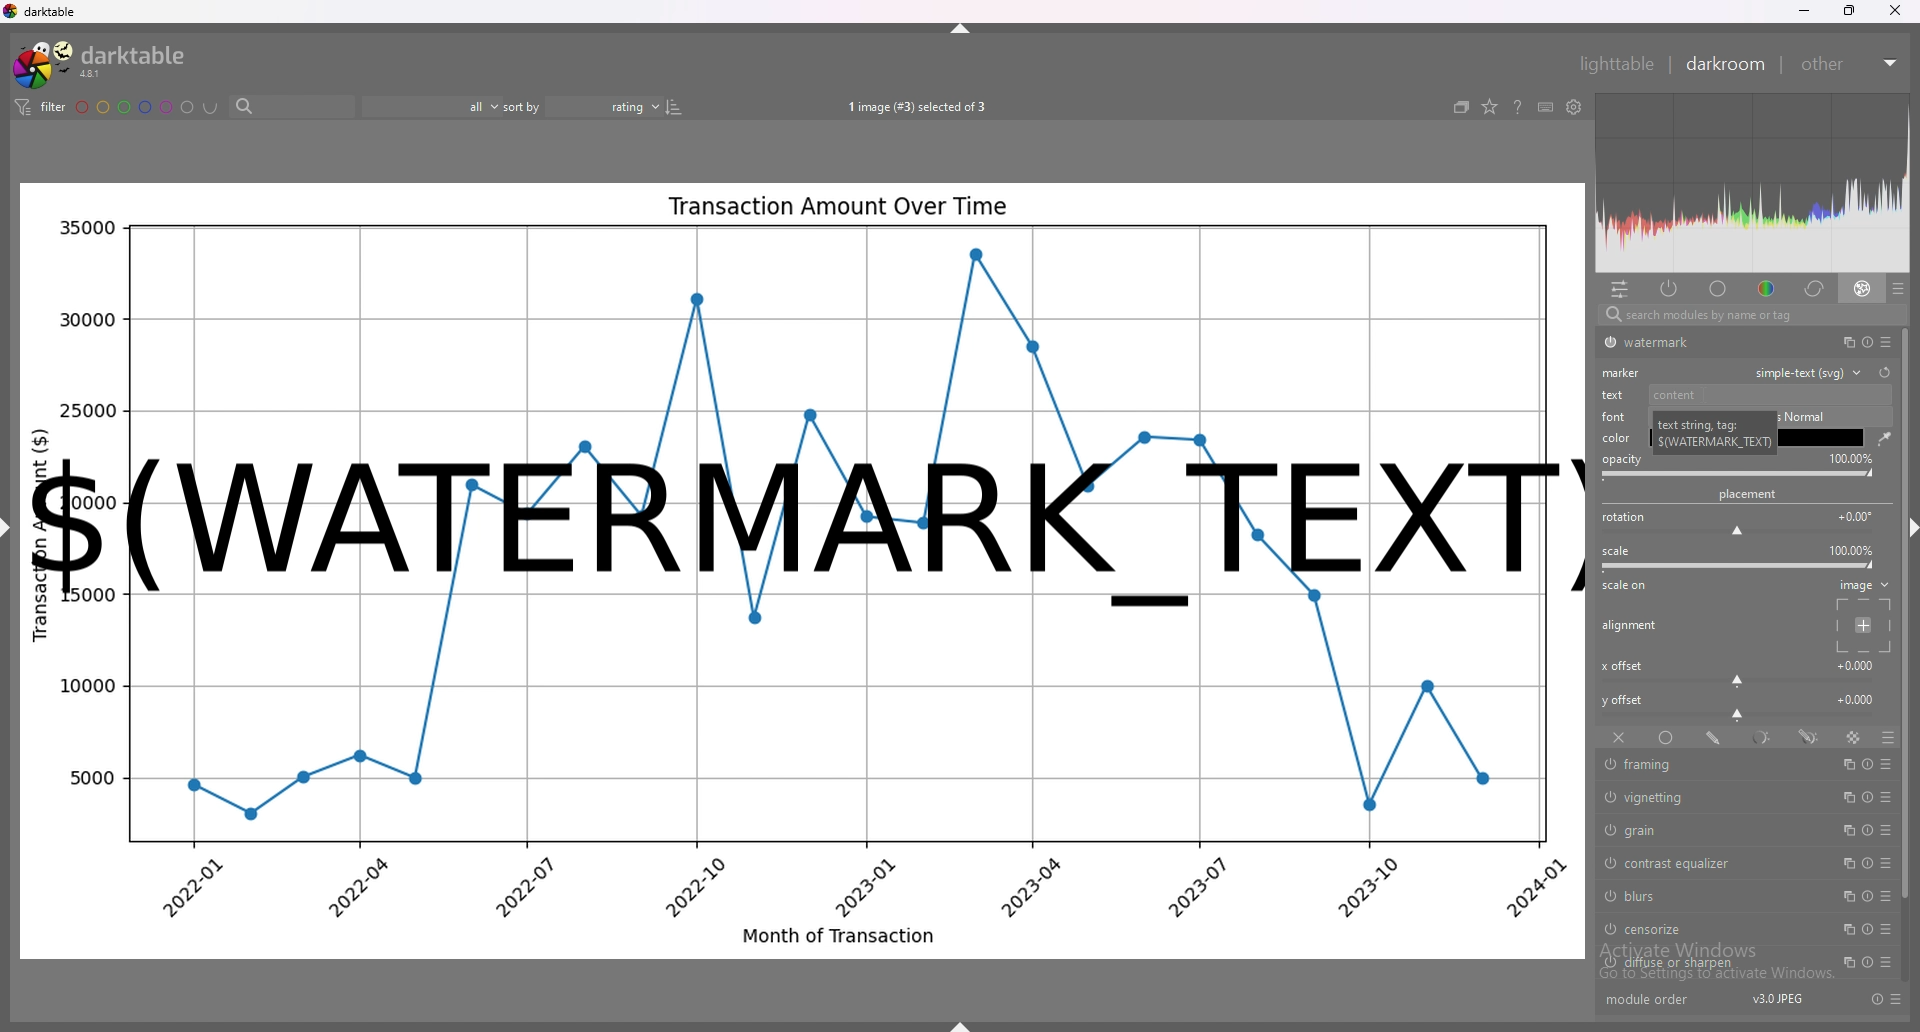  What do you see at coordinates (1713, 342) in the screenshot?
I see `watermark` at bounding box center [1713, 342].